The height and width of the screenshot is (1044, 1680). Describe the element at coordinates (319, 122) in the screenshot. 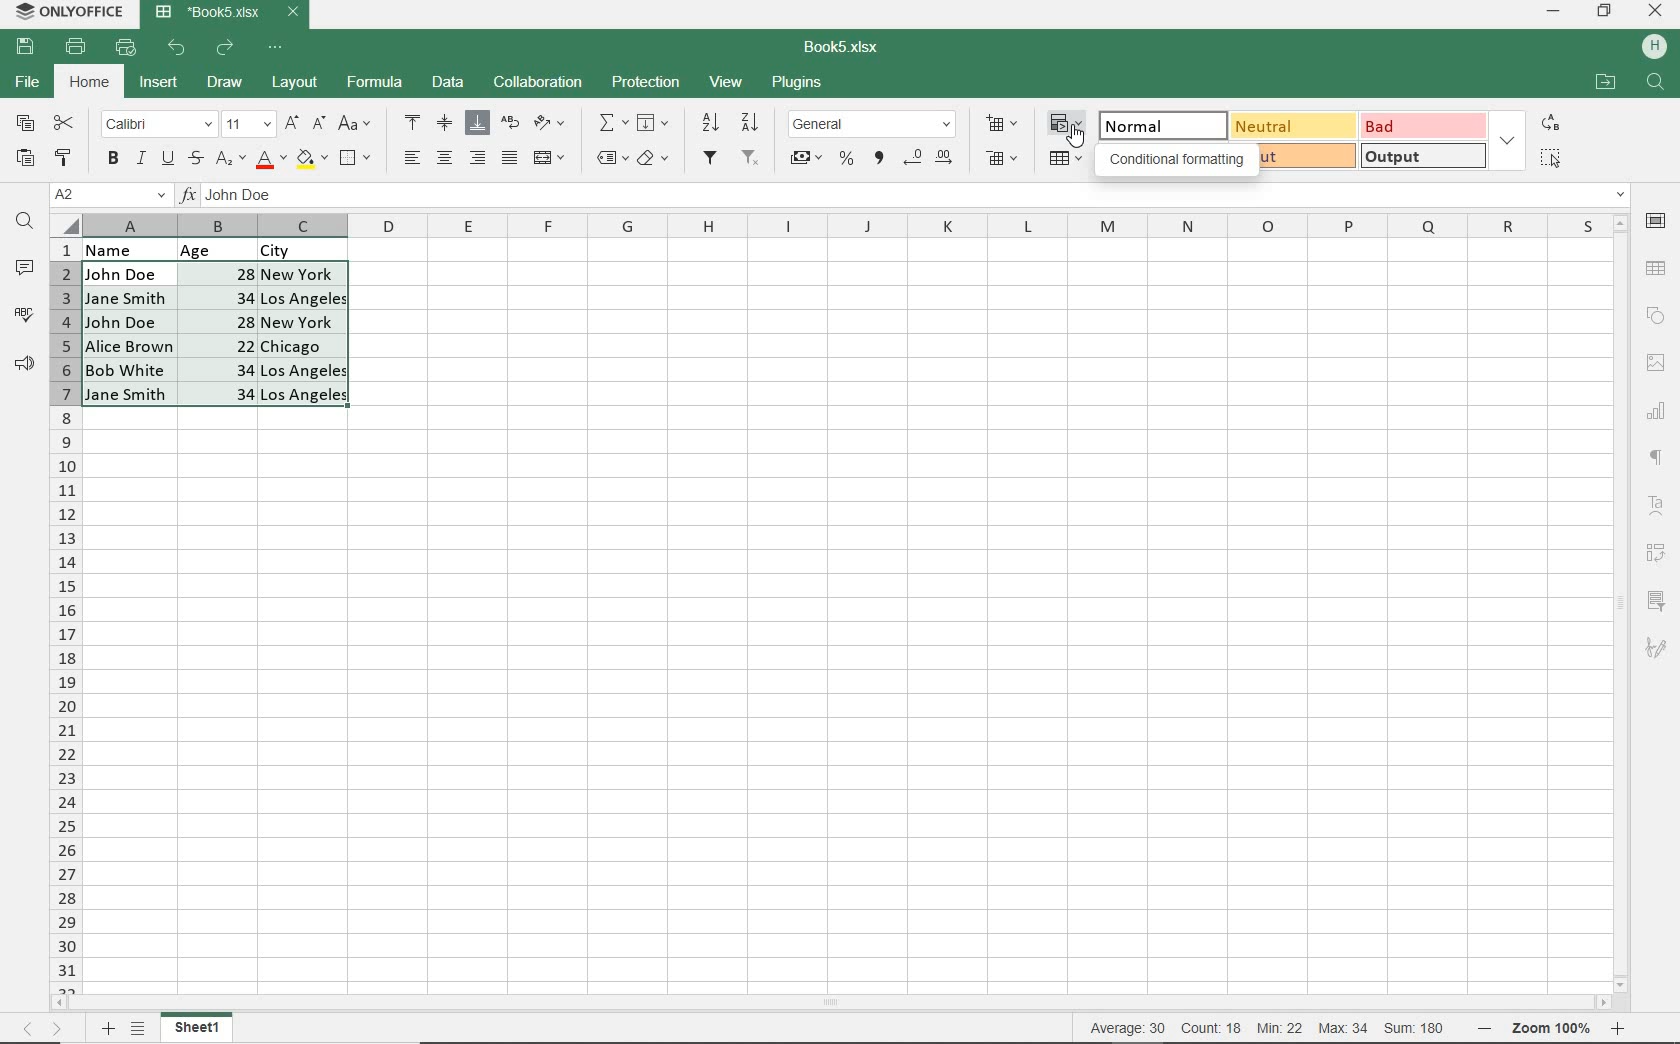

I see `DECREMENT FONT SIZE` at that location.